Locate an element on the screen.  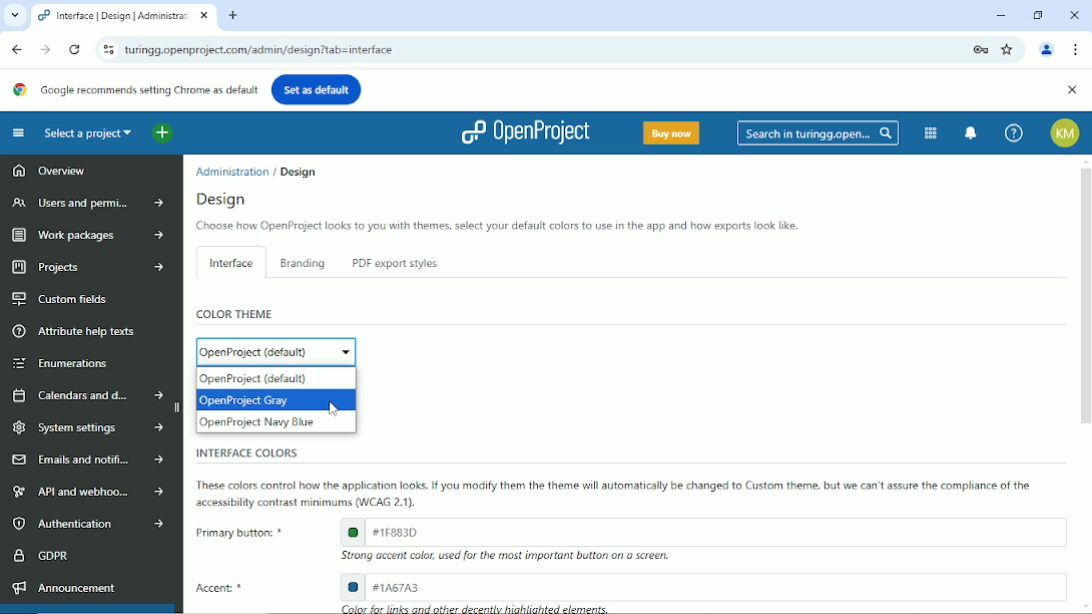
edit color theme (current color theme: OpenProject (default)) is located at coordinates (275, 352).